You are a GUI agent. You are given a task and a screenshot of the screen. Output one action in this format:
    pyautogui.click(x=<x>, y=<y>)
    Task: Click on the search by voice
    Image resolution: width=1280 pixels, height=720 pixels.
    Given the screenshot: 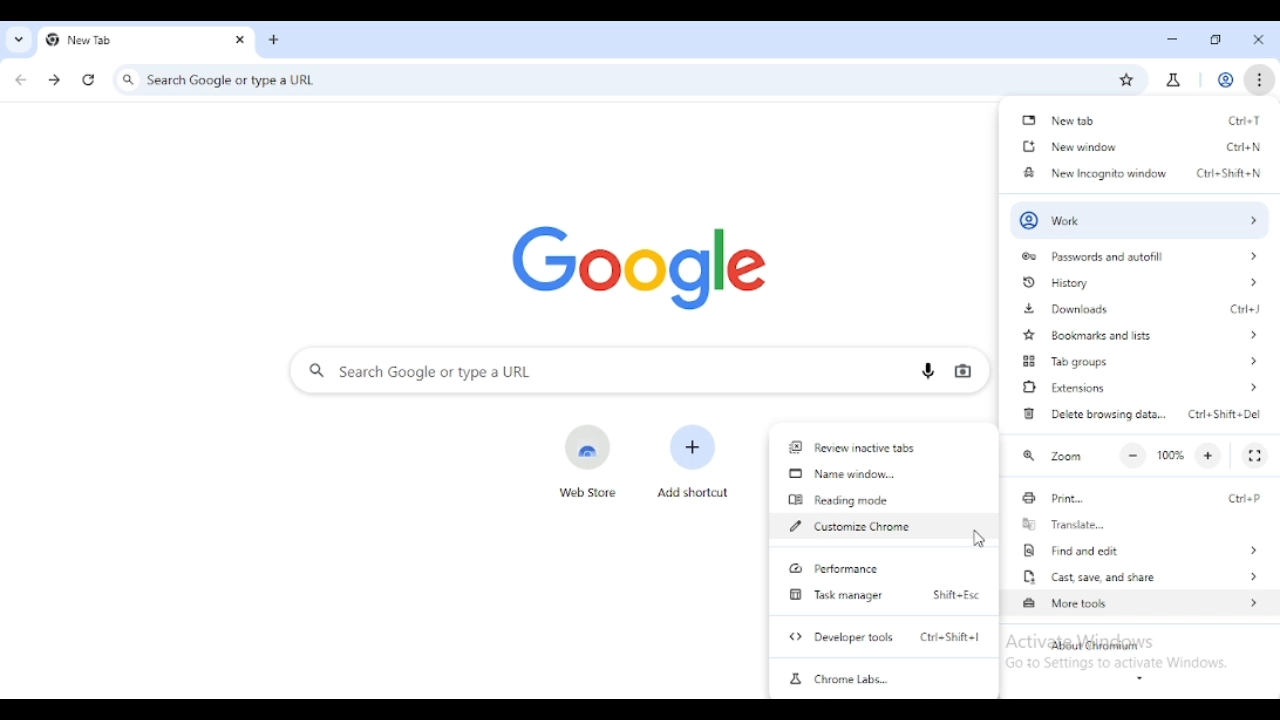 What is the action you would take?
    pyautogui.click(x=928, y=370)
    